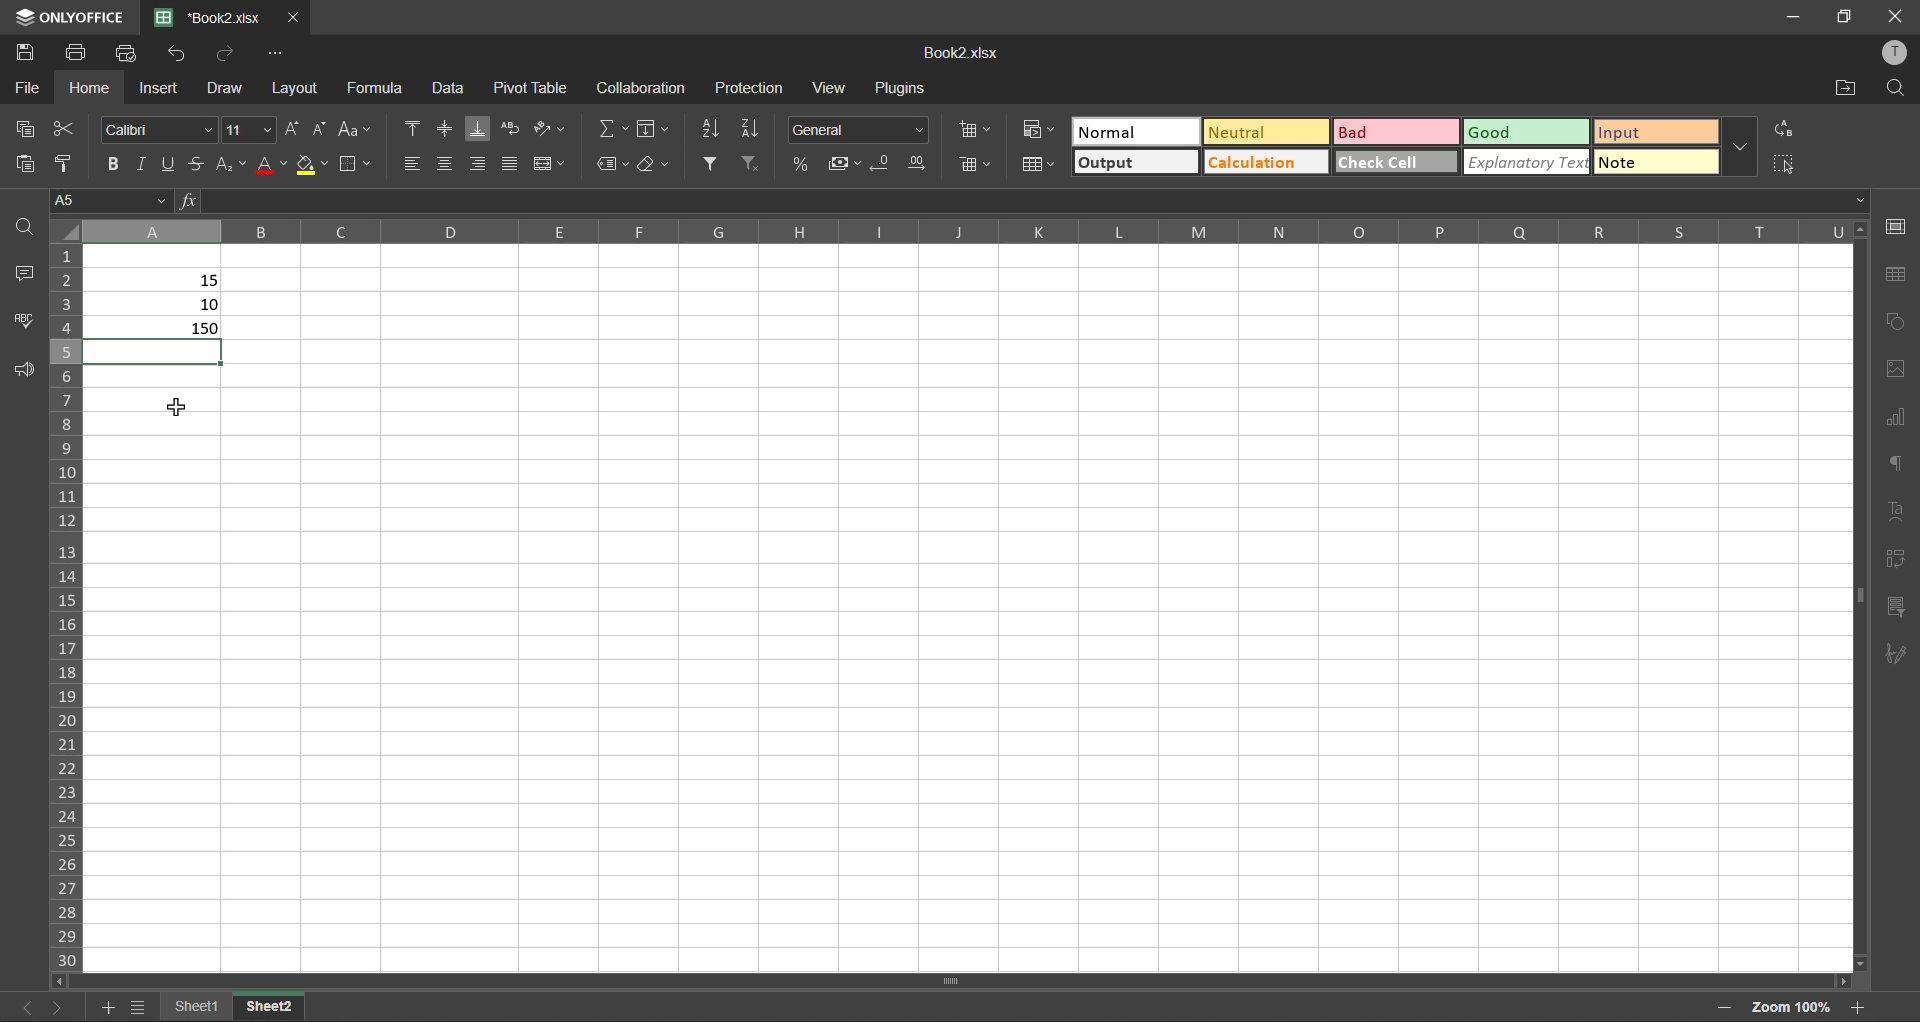 The height and width of the screenshot is (1022, 1920). I want to click on charts, so click(1895, 418).